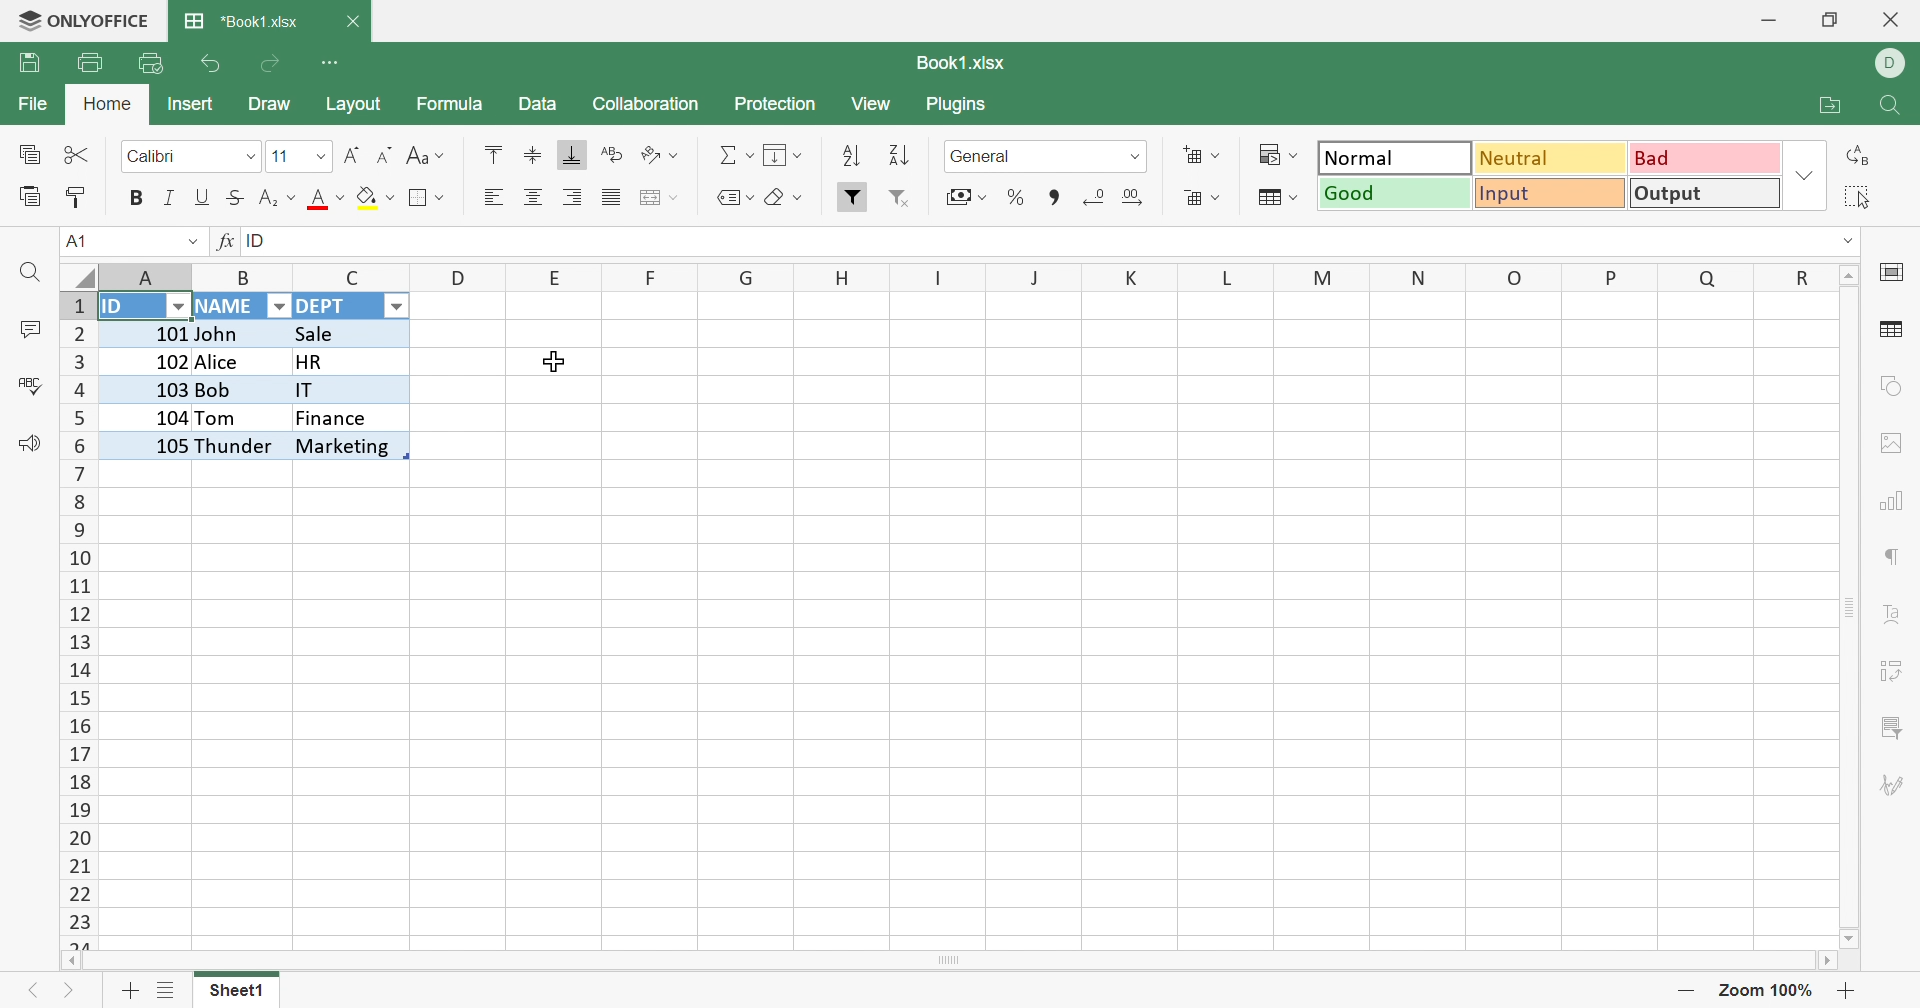 This screenshot has height=1008, width=1920. Describe the element at coordinates (149, 444) in the screenshot. I see `105` at that location.